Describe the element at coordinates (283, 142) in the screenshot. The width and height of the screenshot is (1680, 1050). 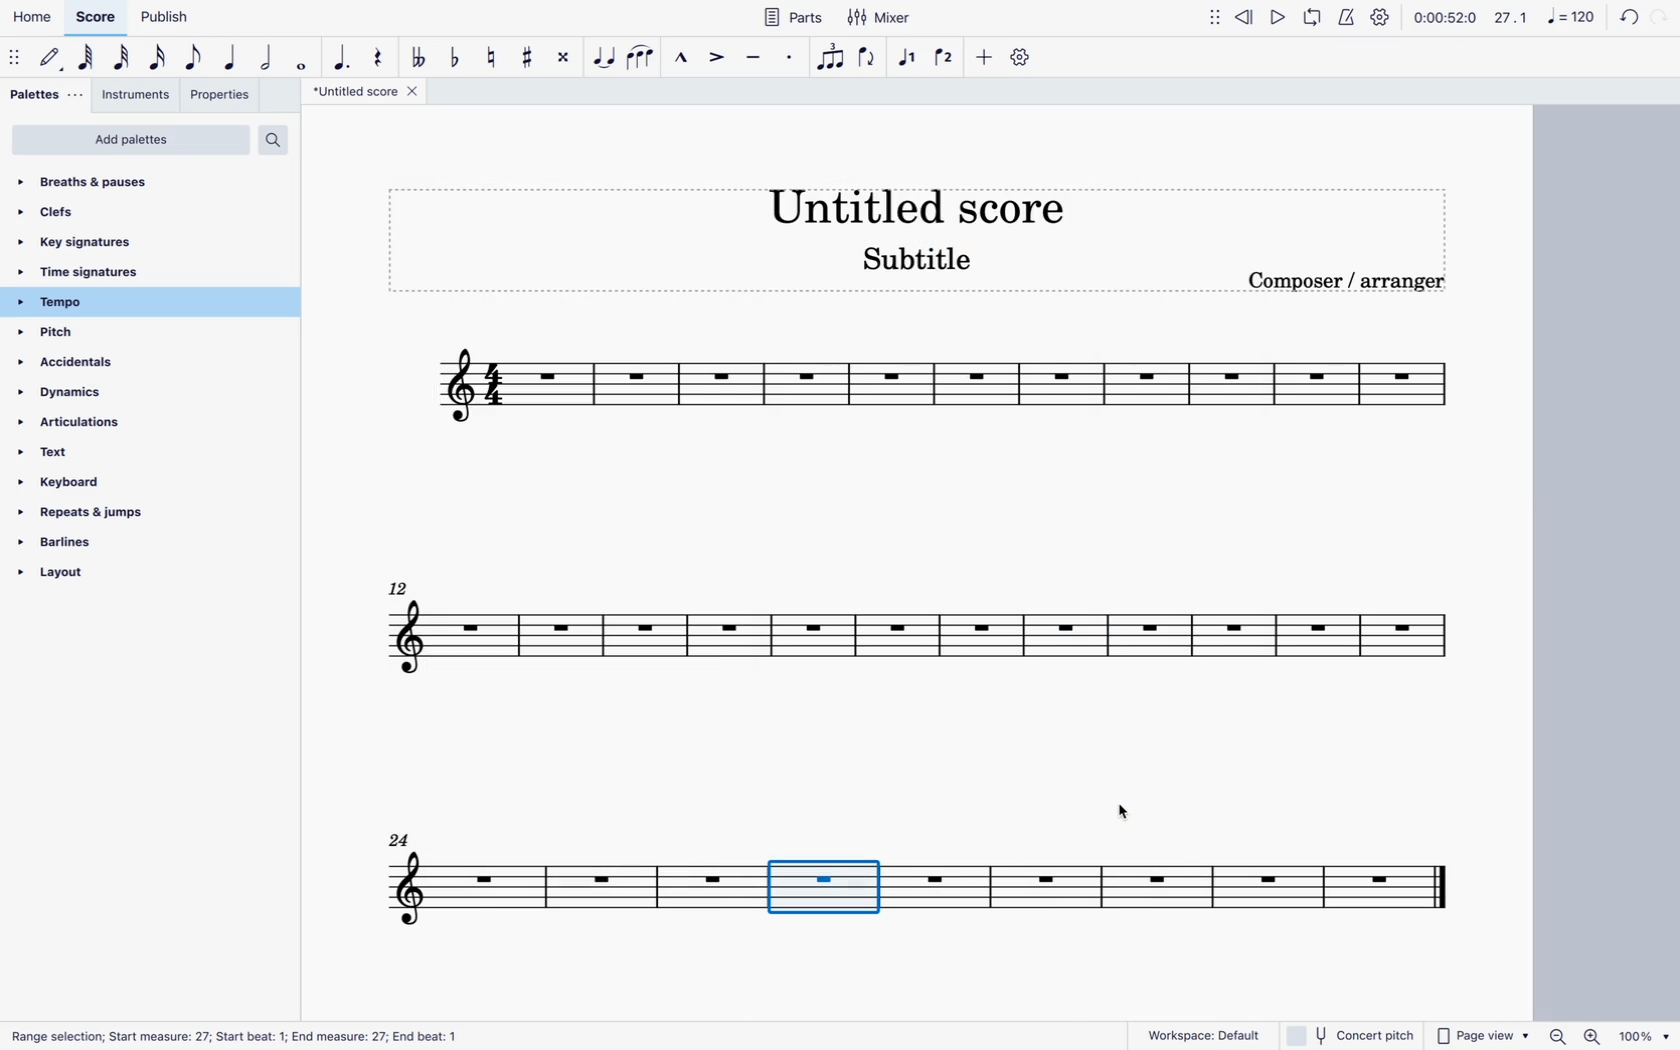
I see `search` at that location.